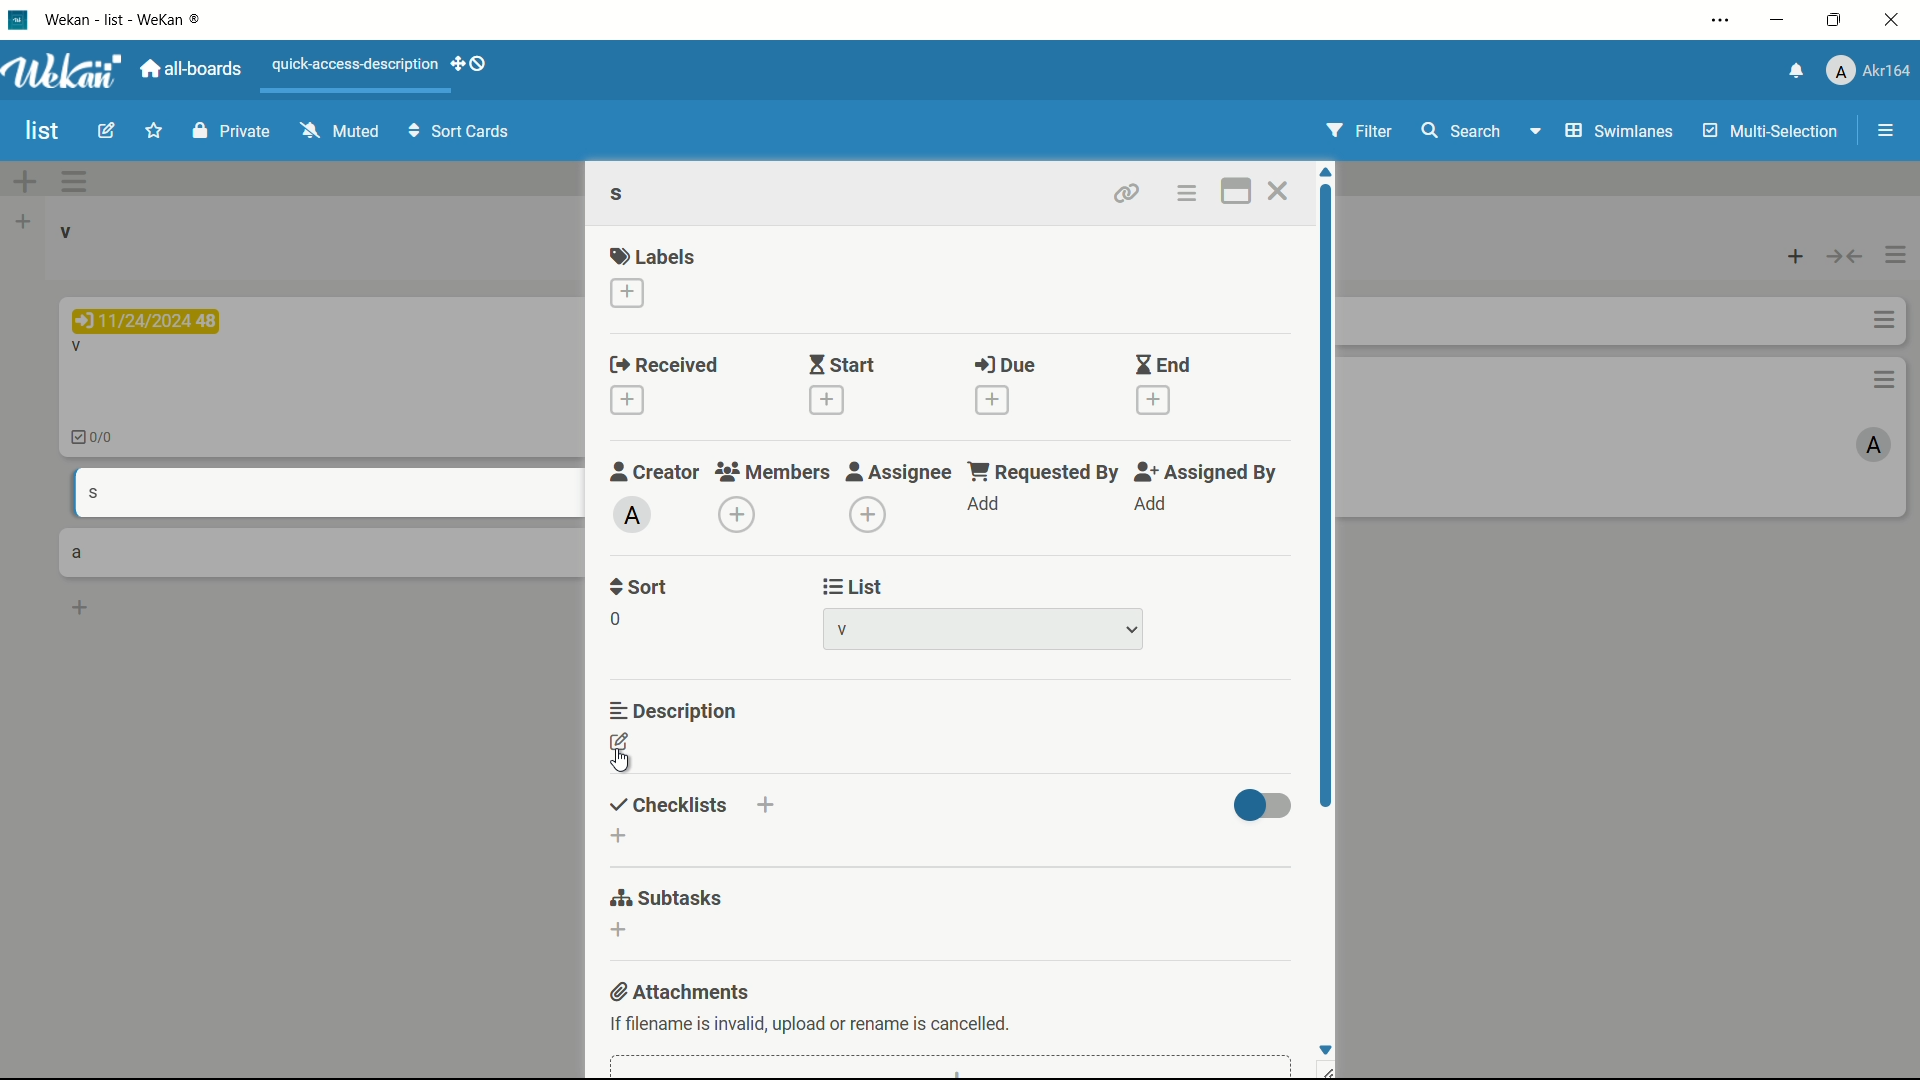 The height and width of the screenshot is (1080, 1920). Describe the element at coordinates (656, 256) in the screenshot. I see `labels` at that location.